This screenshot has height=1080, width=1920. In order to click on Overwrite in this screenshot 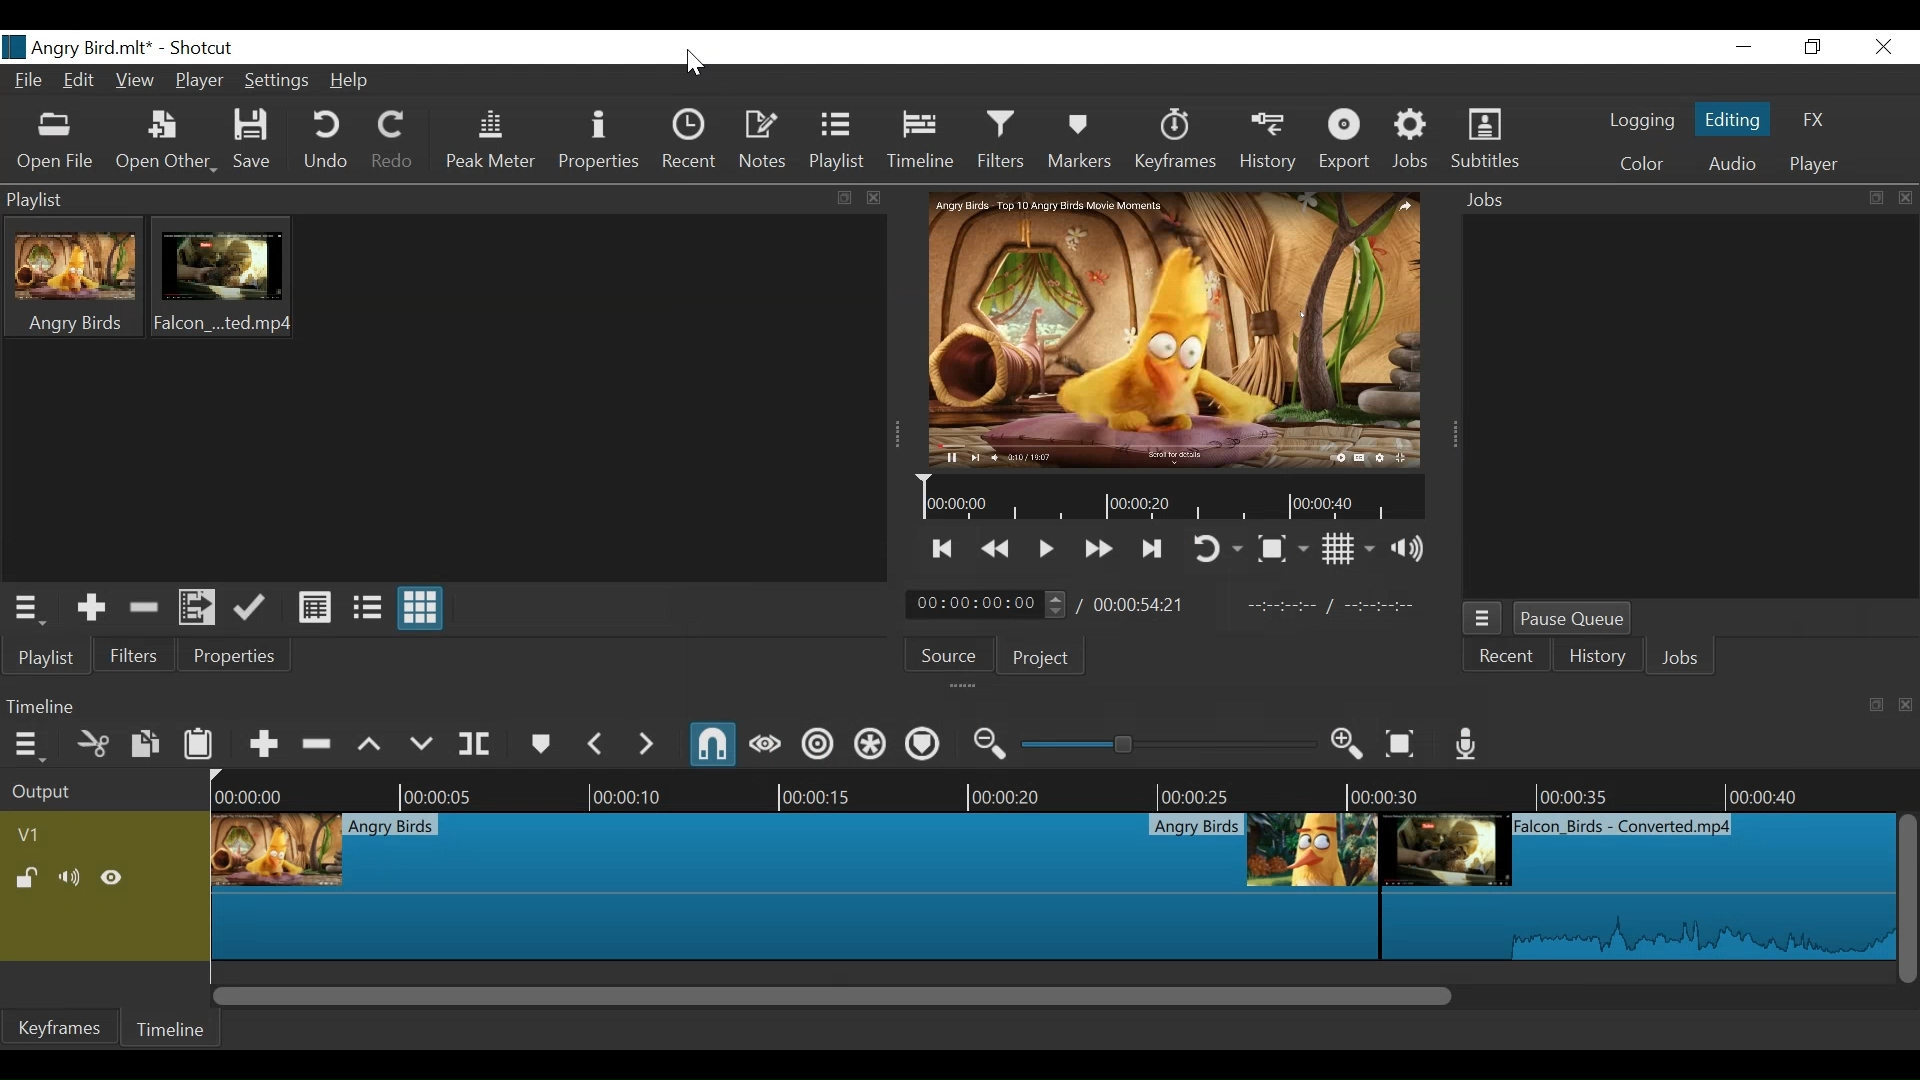, I will do `click(423, 745)`.